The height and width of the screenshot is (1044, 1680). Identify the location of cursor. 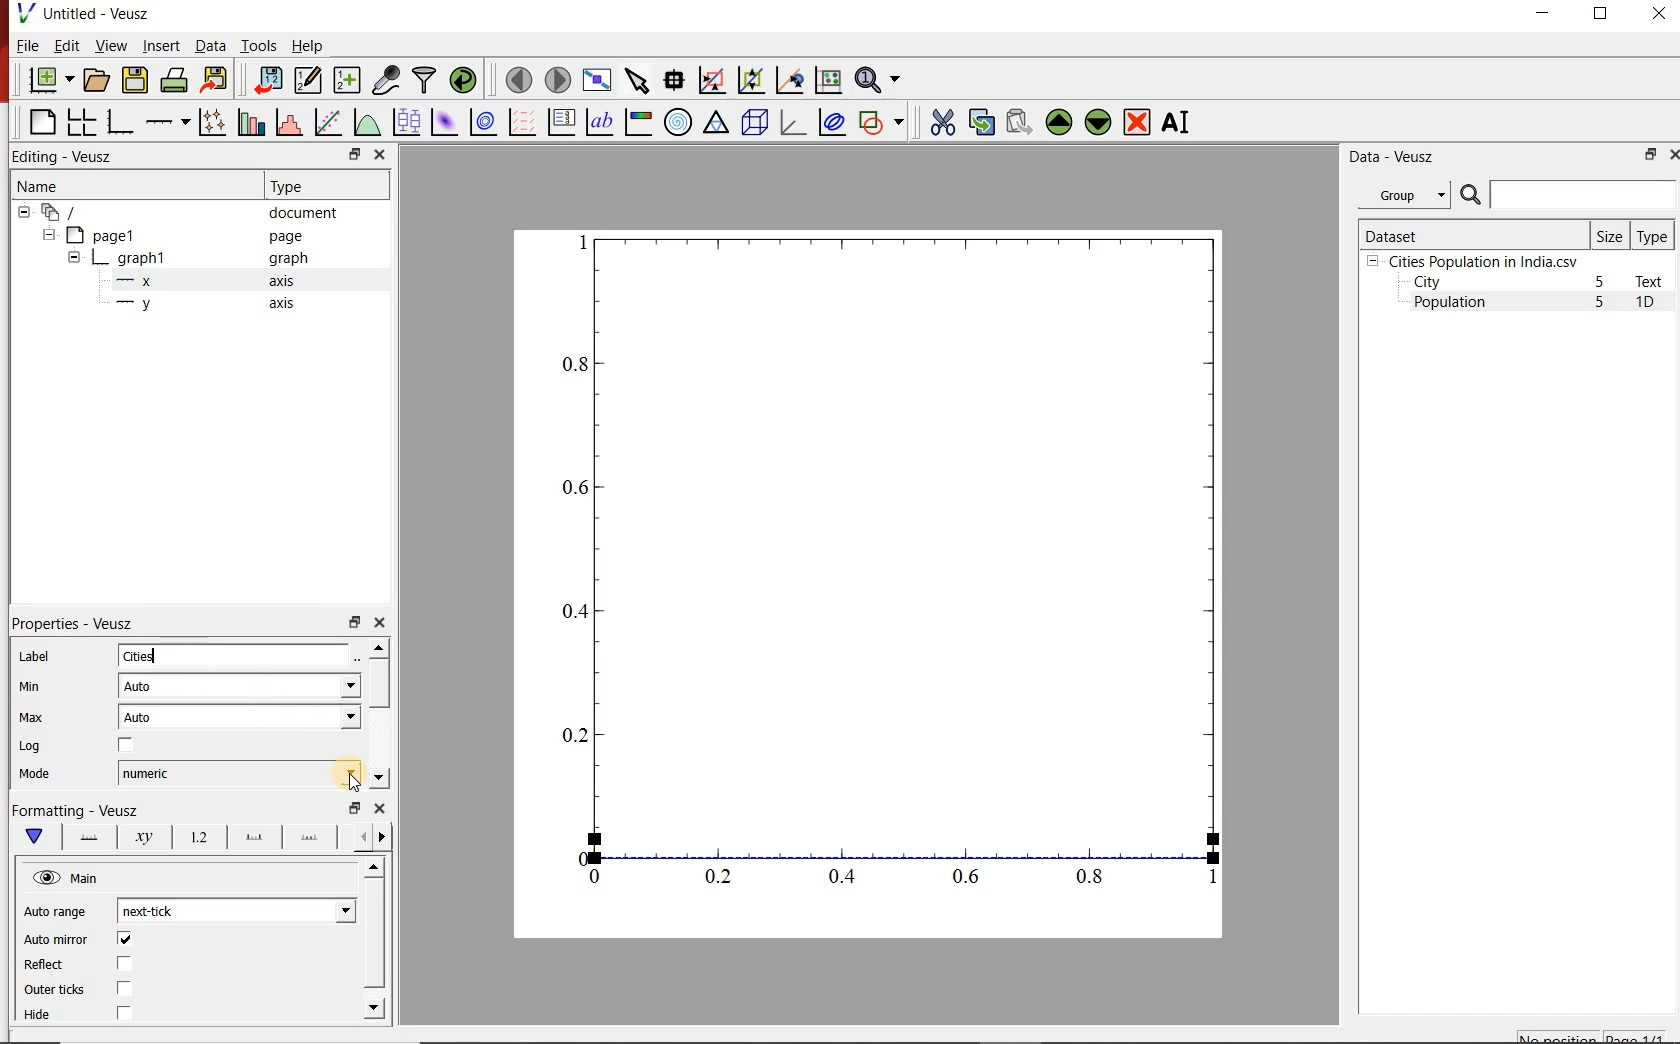
(351, 776).